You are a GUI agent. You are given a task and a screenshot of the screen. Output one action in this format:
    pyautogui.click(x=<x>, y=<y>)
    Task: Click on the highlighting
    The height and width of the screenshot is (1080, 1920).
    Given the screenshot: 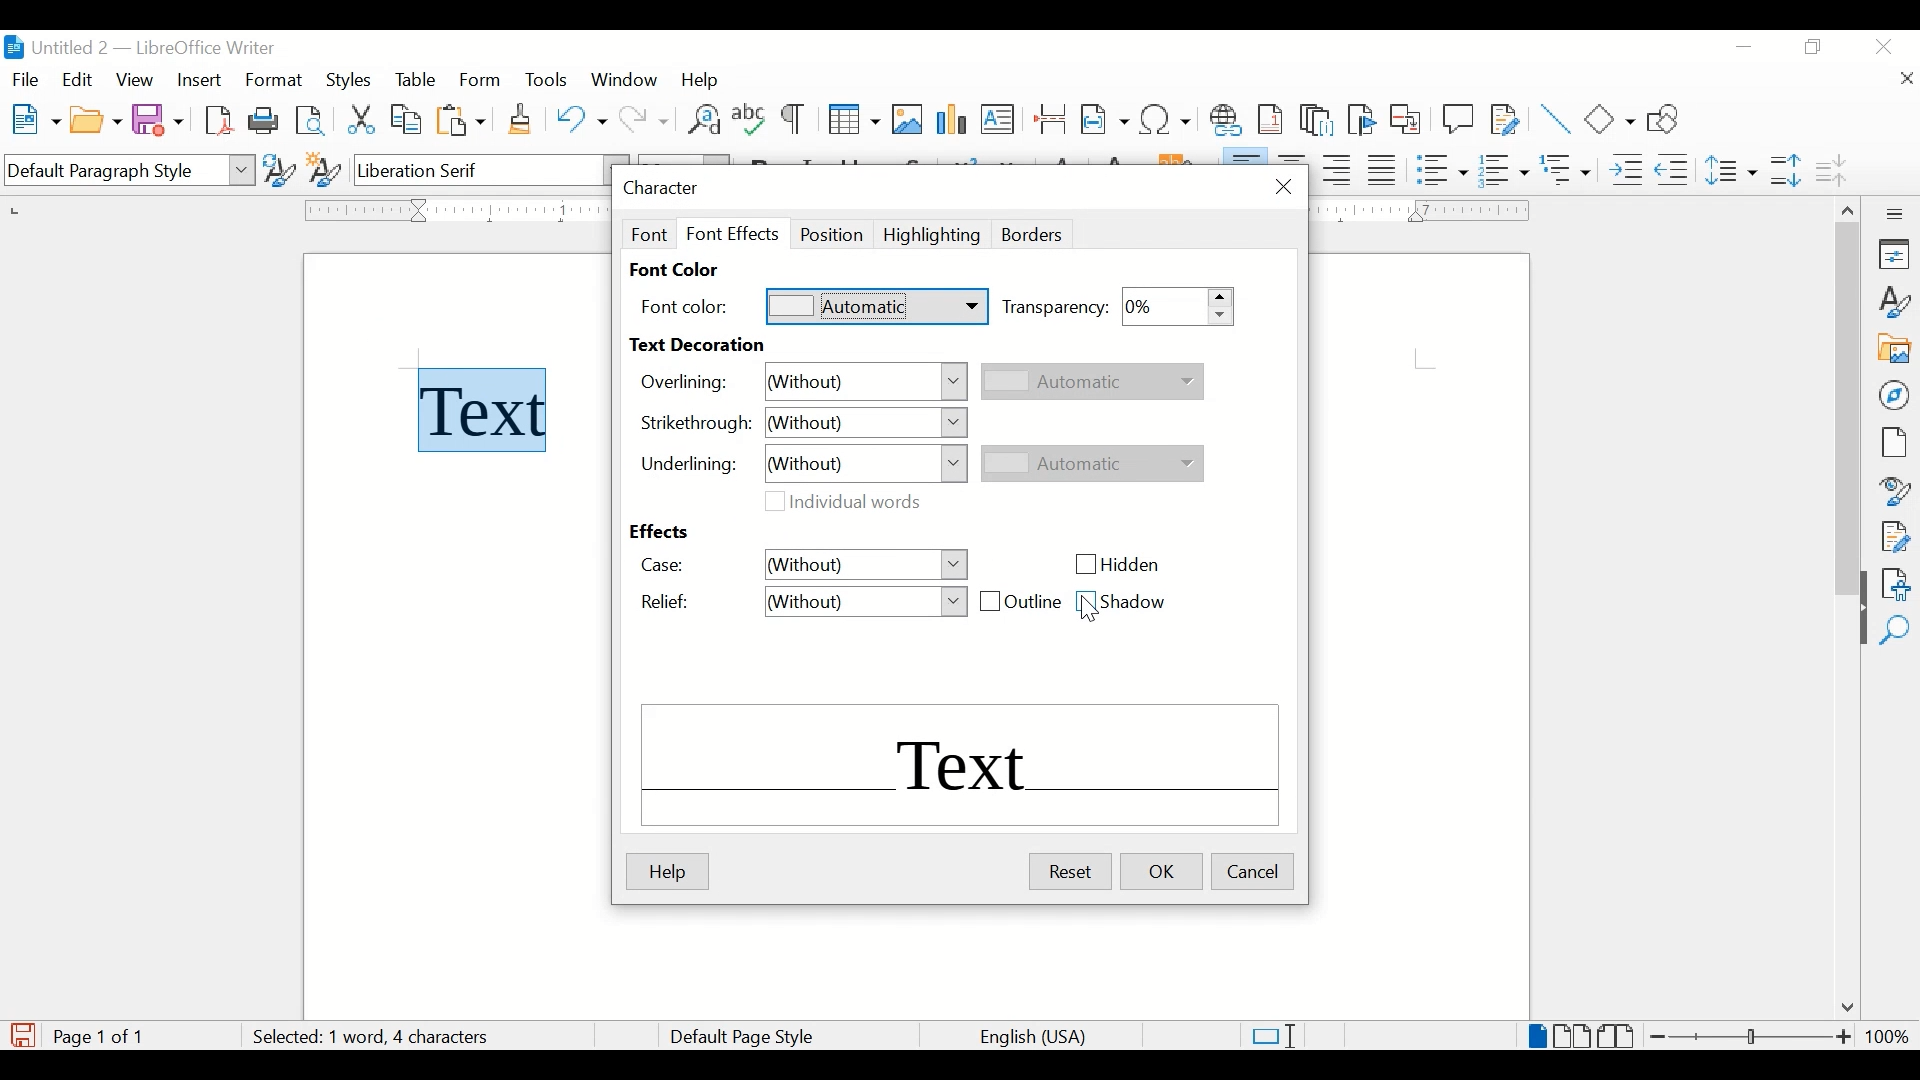 What is the action you would take?
    pyautogui.click(x=933, y=236)
    